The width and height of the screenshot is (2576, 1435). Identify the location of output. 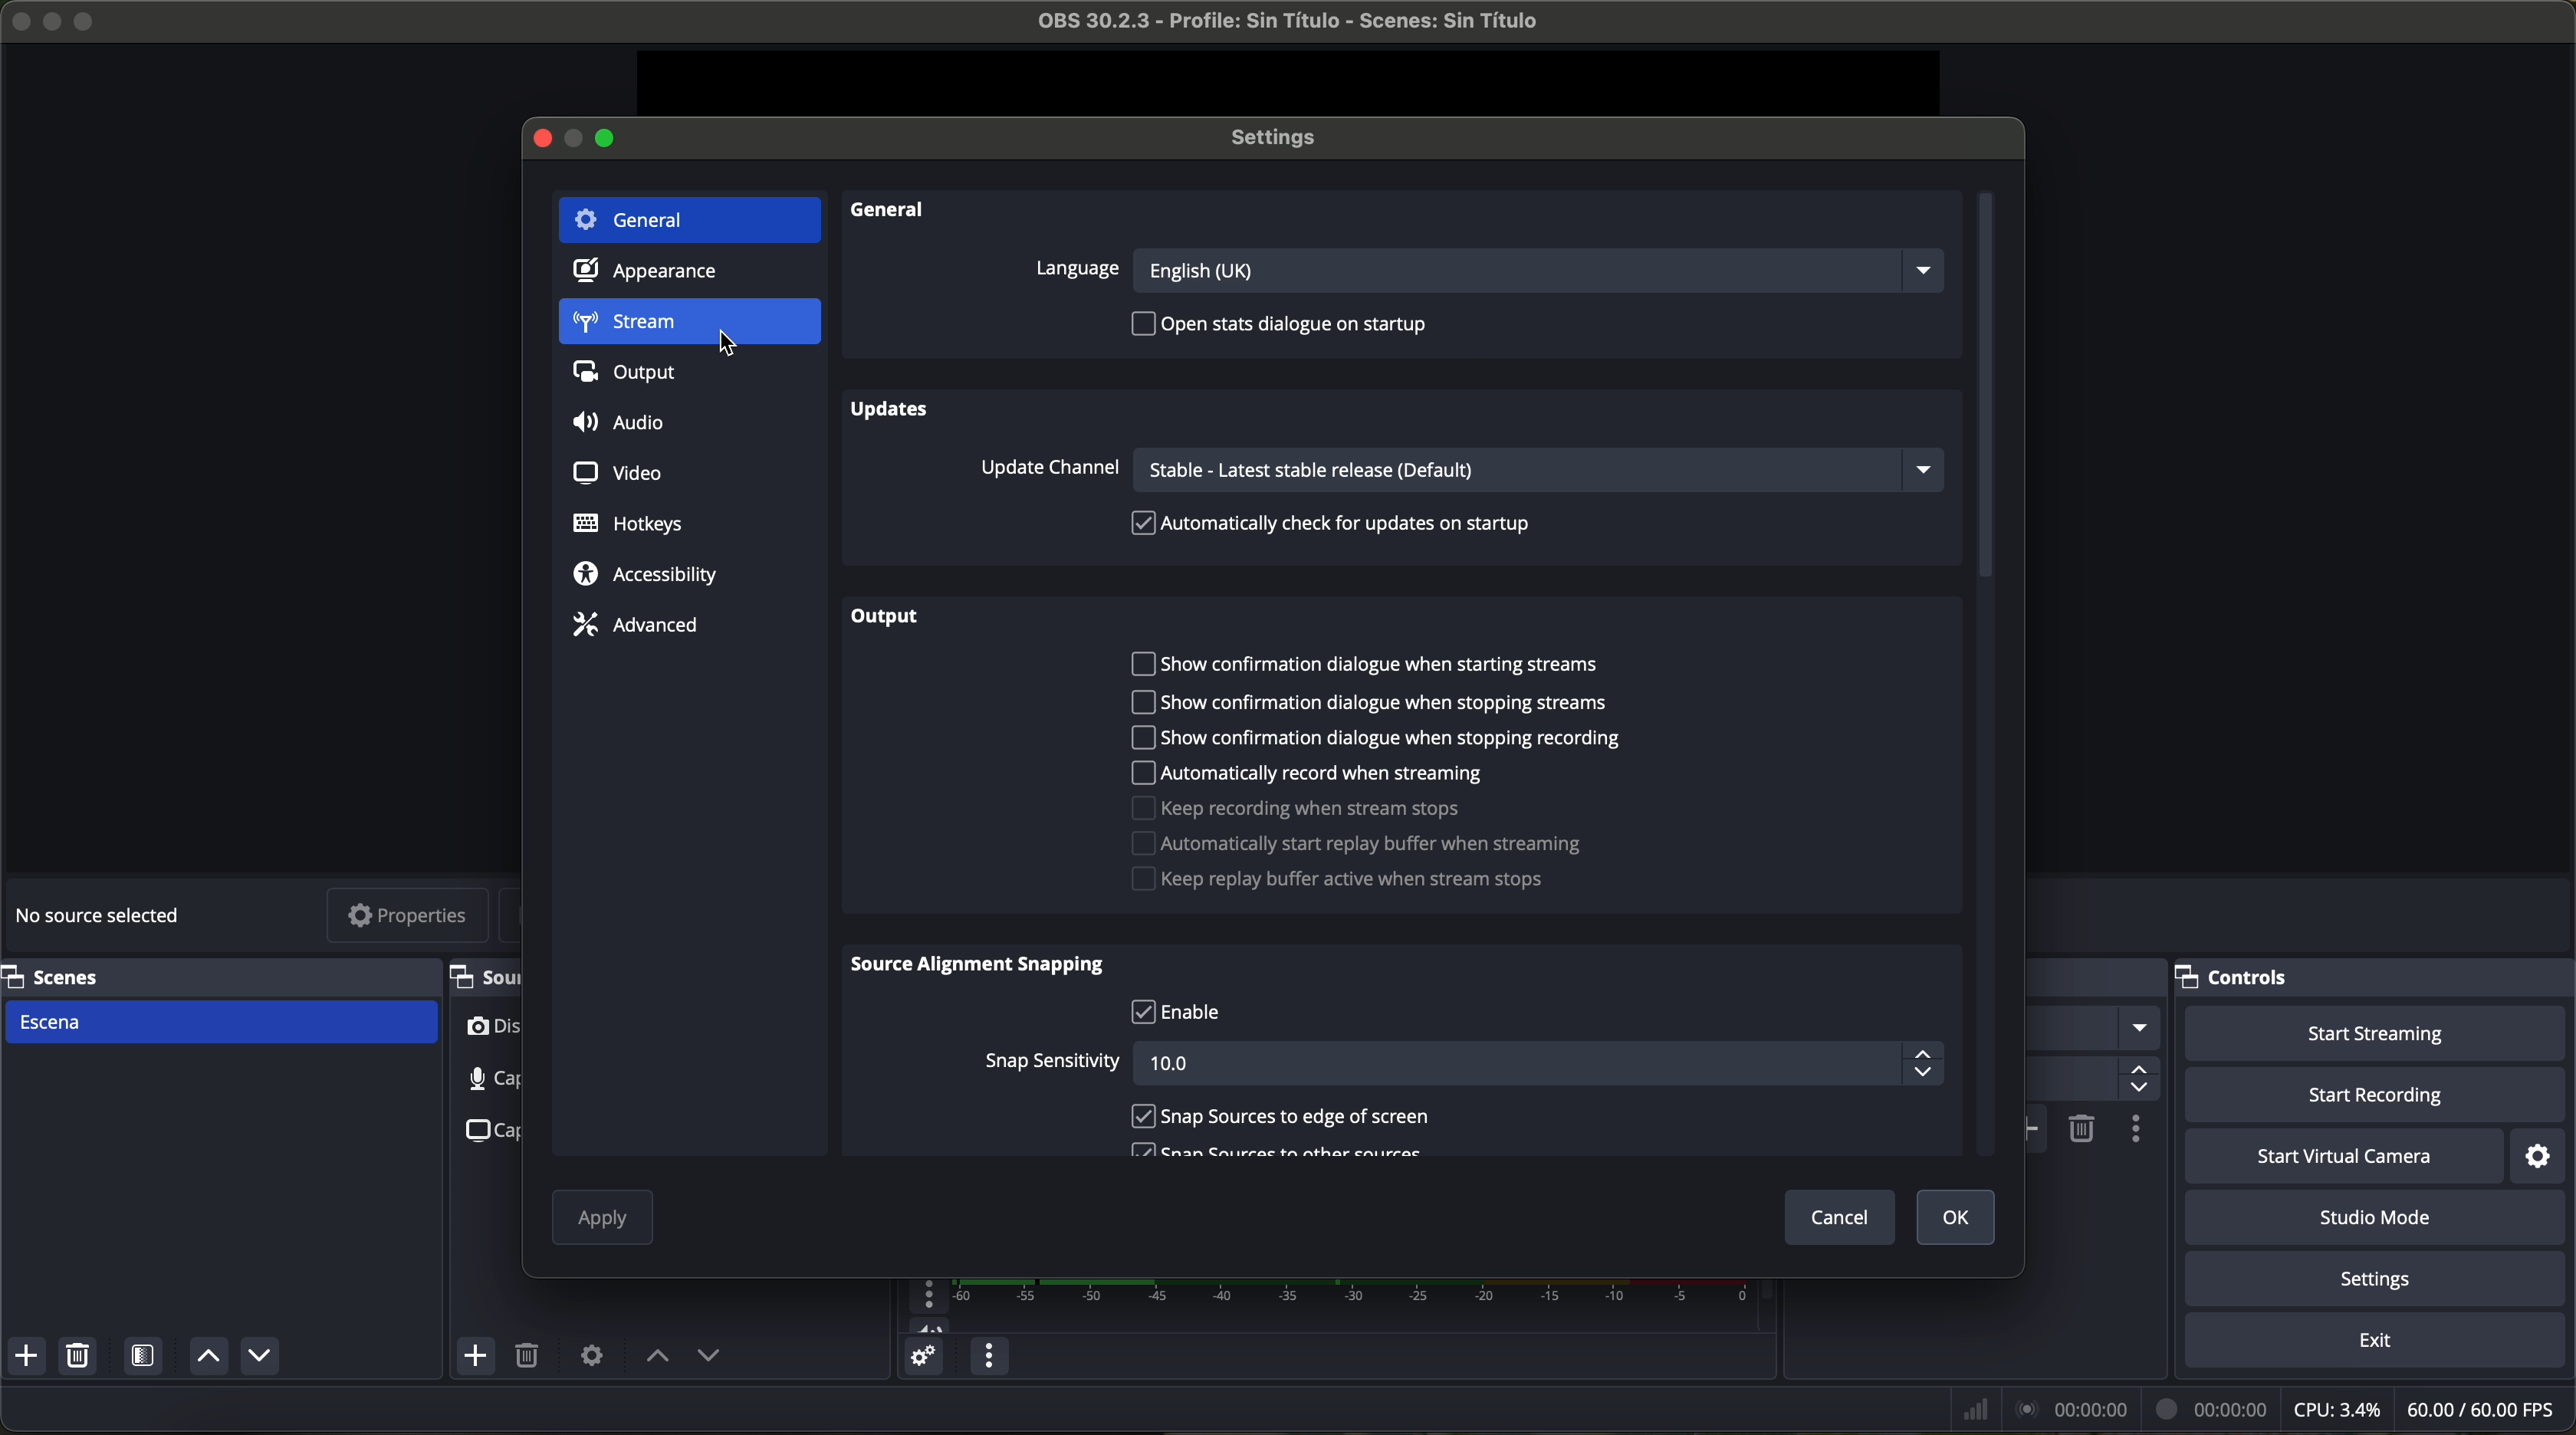
(890, 618).